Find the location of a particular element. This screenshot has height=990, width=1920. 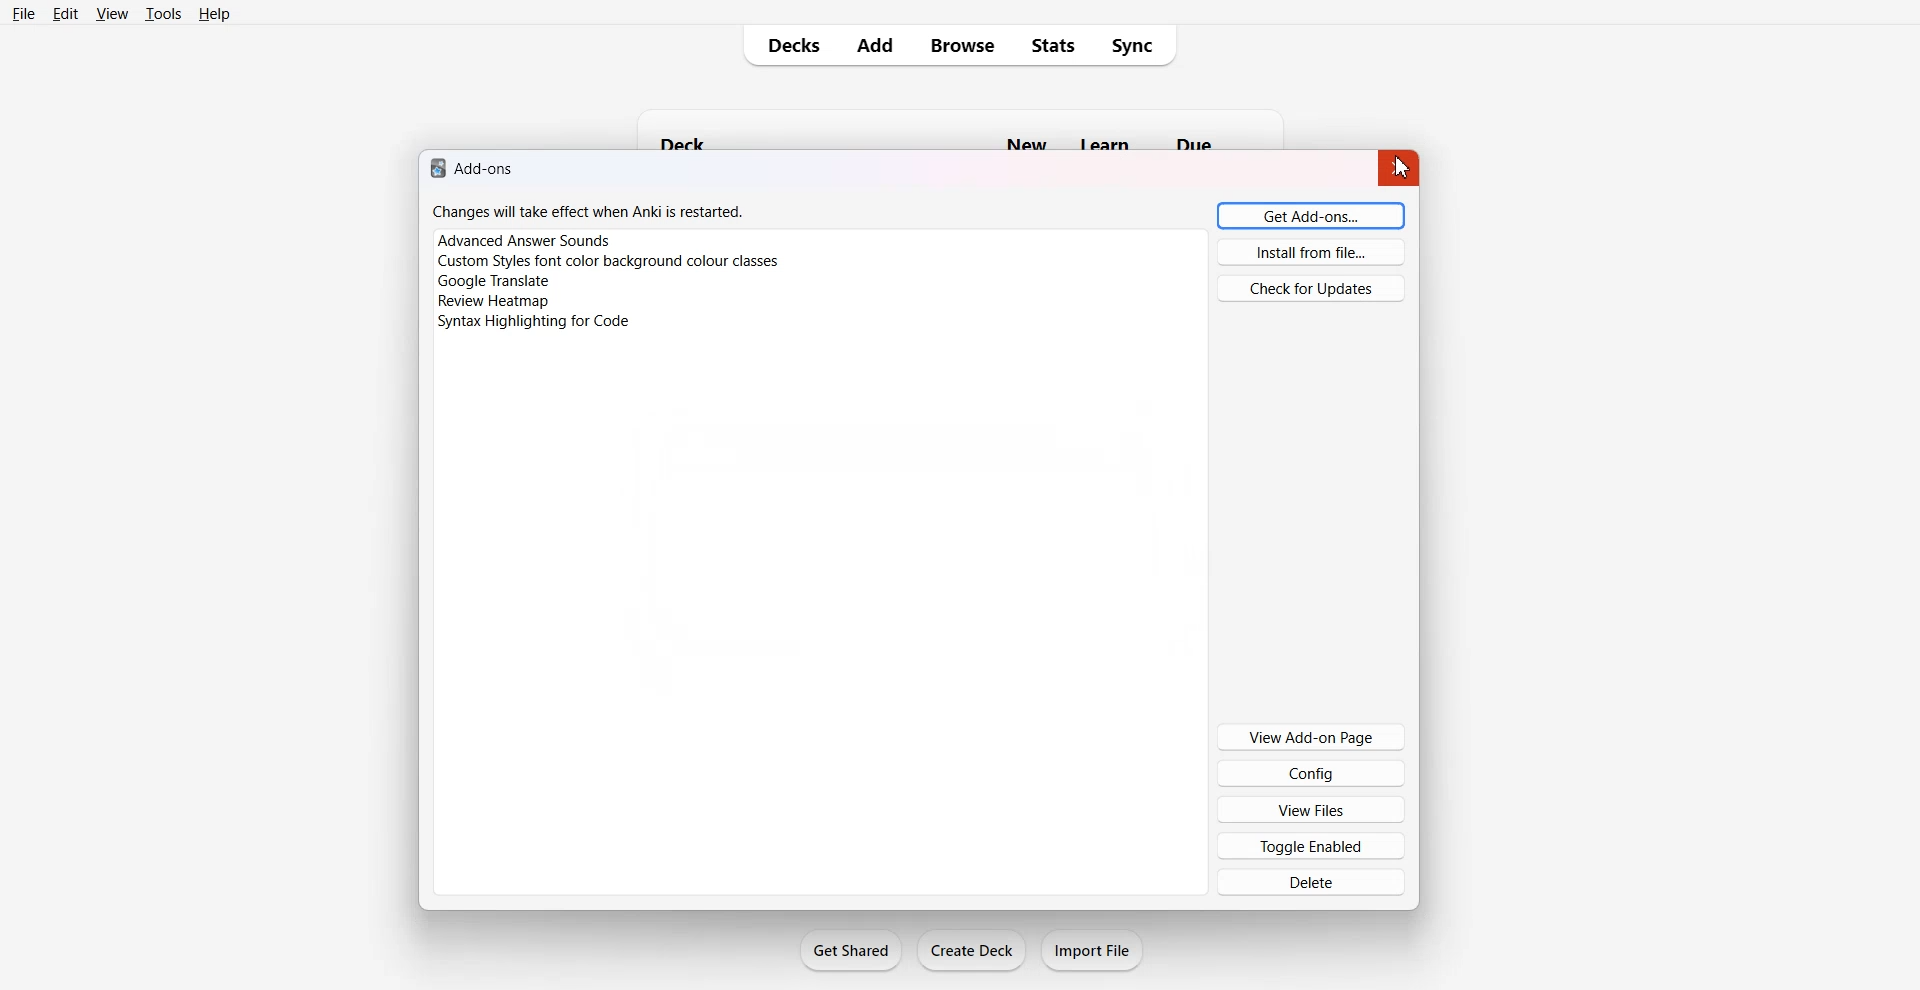

View Files is located at coordinates (1311, 808).